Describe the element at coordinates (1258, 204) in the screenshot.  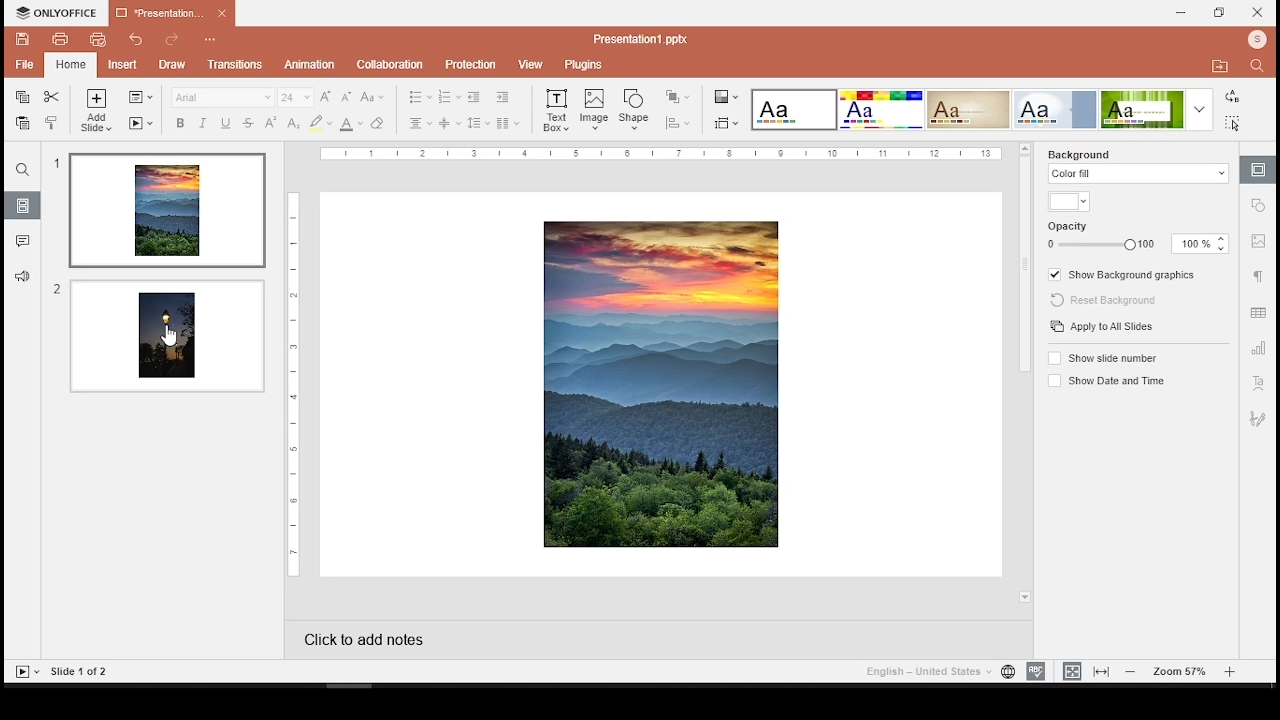
I see `shape settings` at that location.